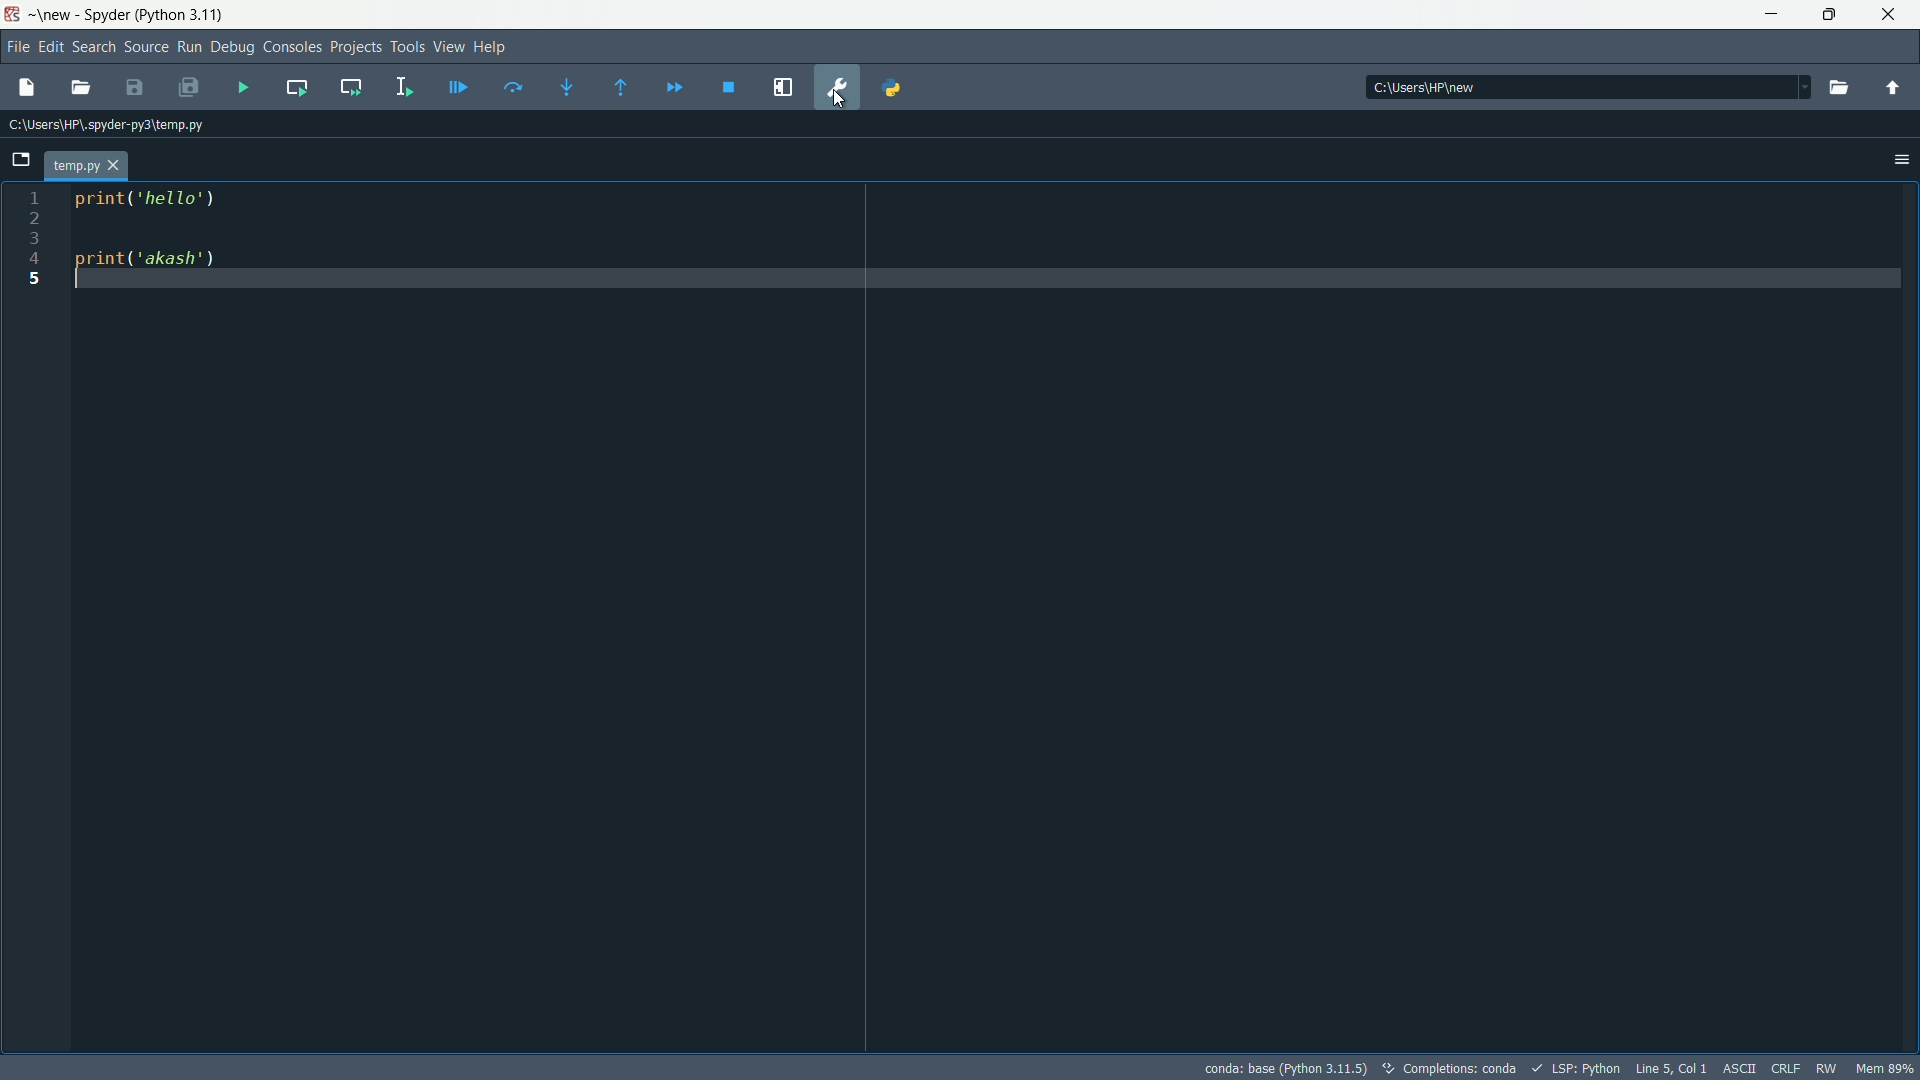 The height and width of the screenshot is (1080, 1920). Describe the element at coordinates (25, 86) in the screenshot. I see `new file` at that location.